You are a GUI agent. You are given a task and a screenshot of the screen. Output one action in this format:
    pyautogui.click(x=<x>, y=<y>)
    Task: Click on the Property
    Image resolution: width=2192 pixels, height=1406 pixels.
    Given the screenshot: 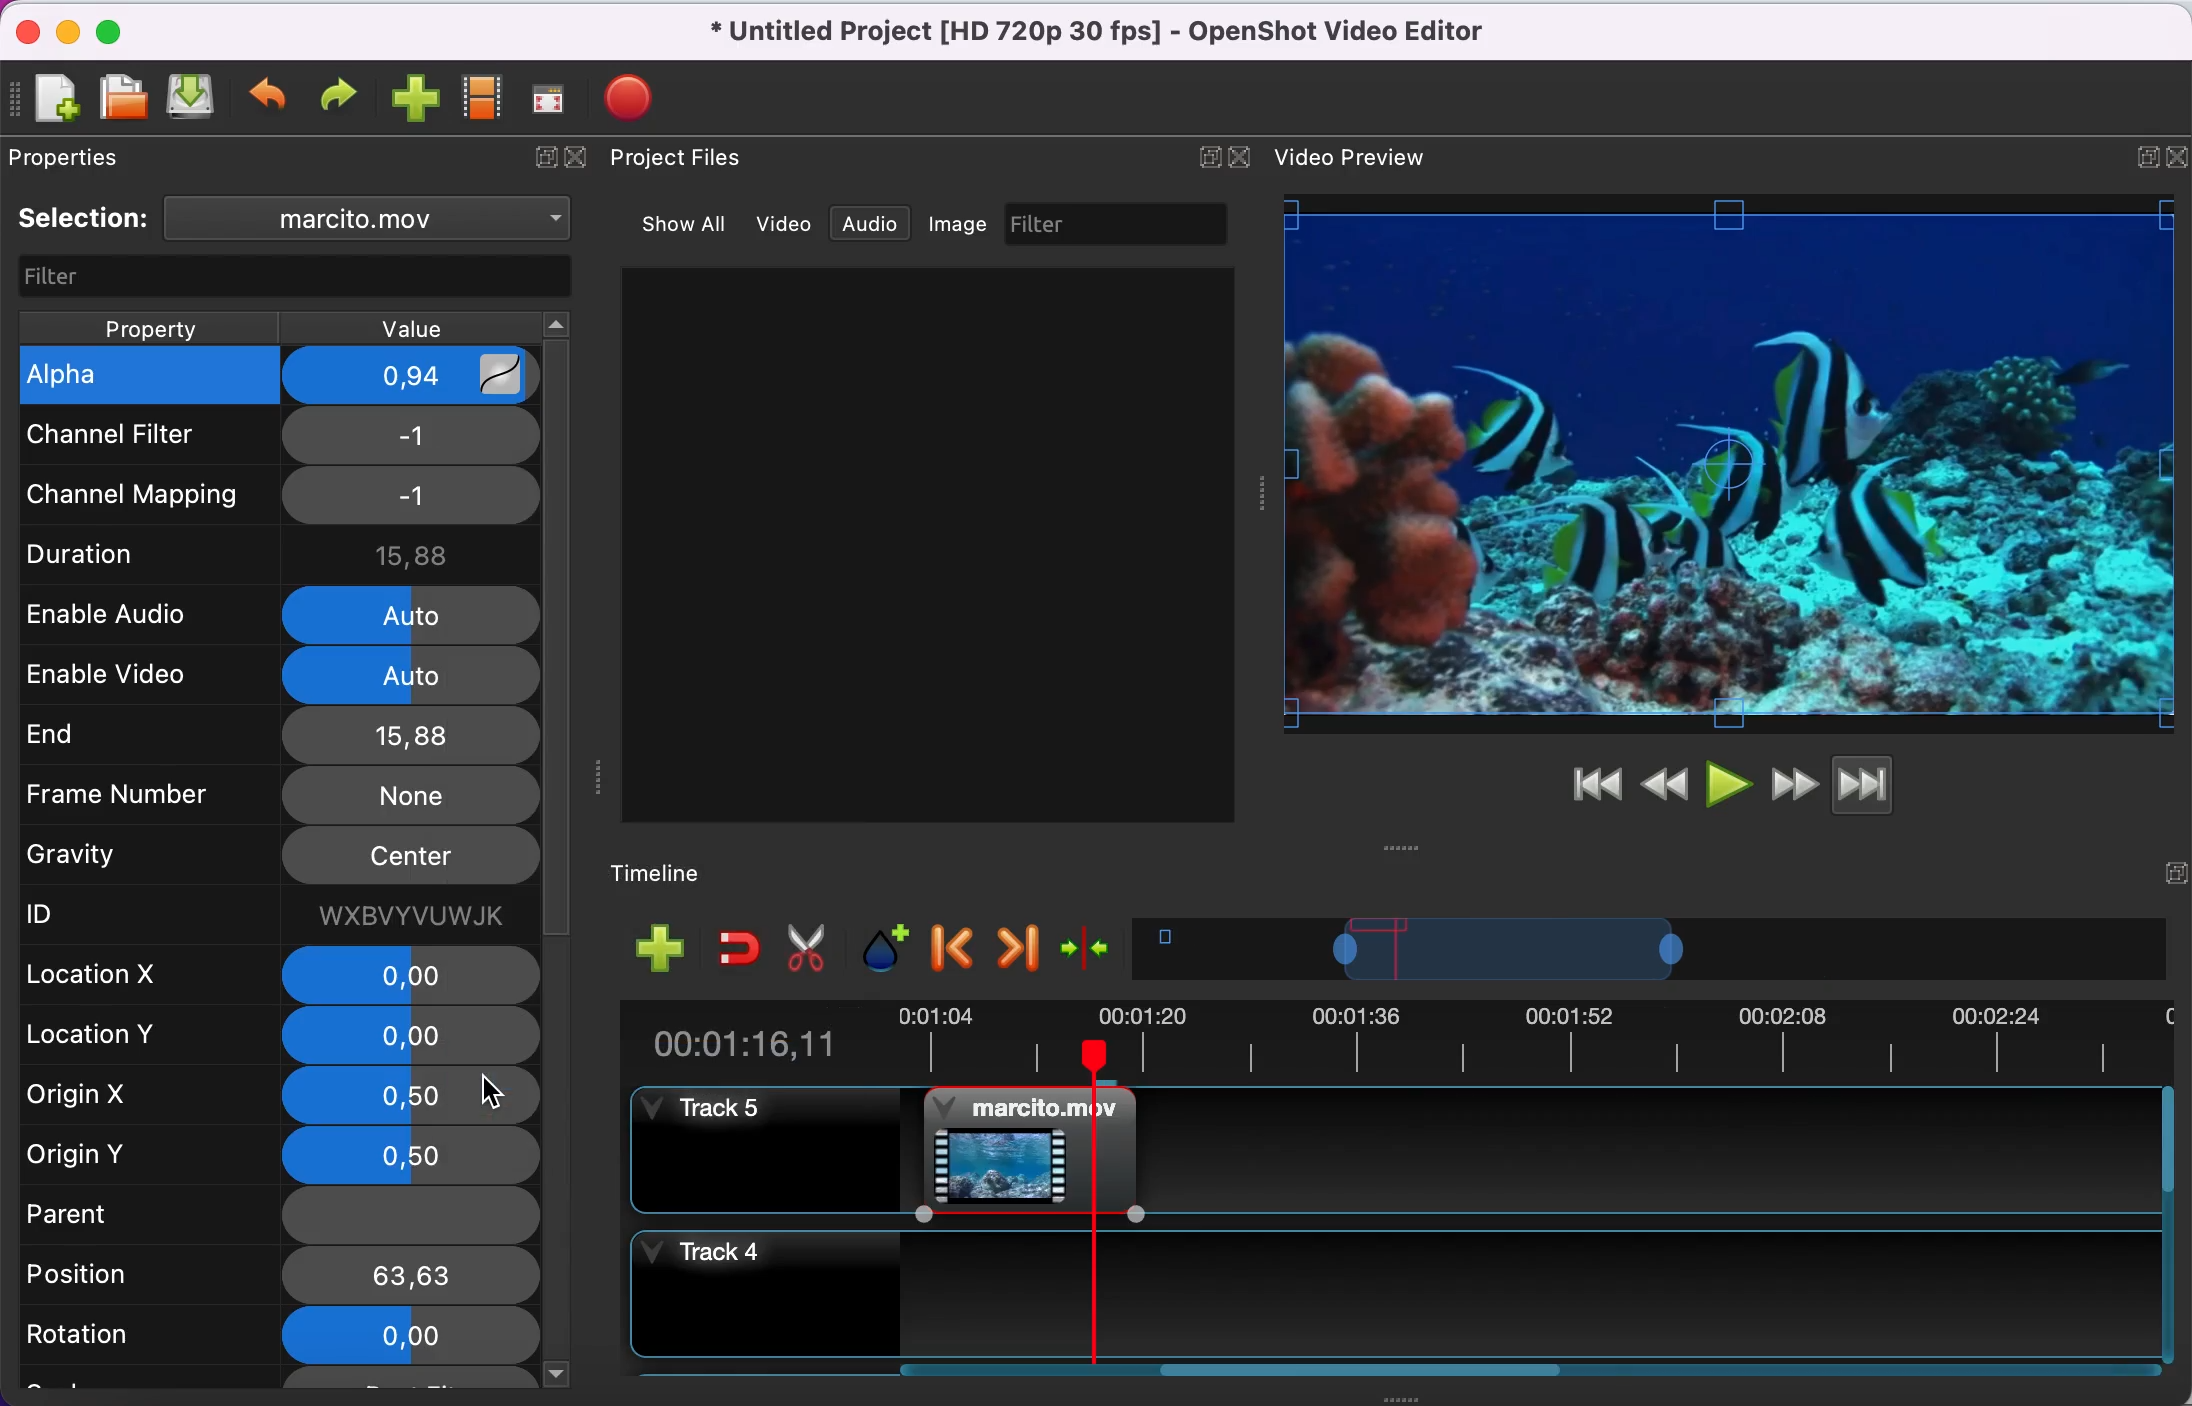 What is the action you would take?
    pyautogui.click(x=137, y=324)
    